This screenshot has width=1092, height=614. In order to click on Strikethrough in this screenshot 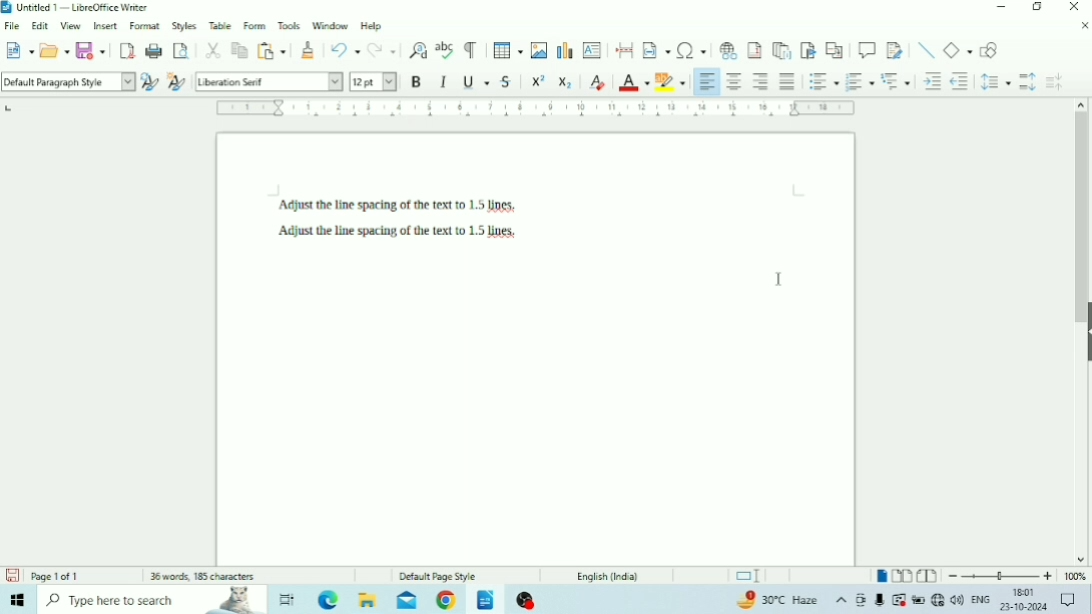, I will do `click(506, 82)`.